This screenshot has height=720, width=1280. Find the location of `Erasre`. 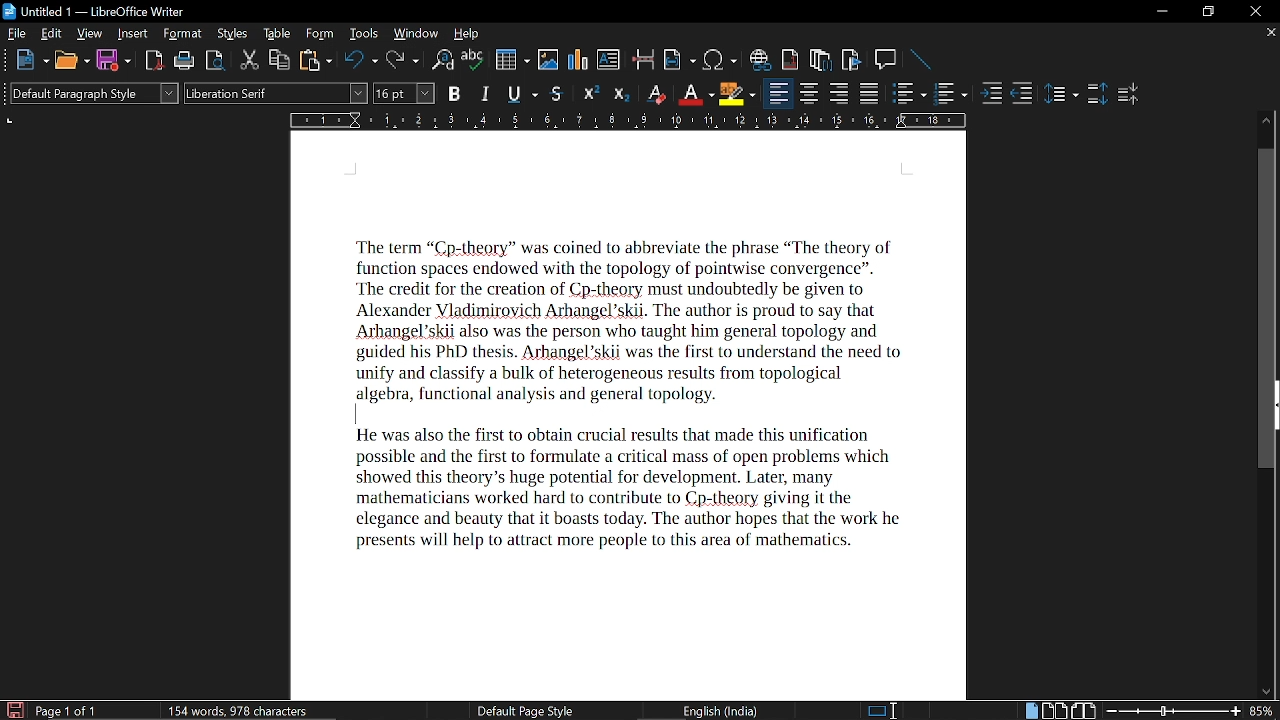

Erasre is located at coordinates (654, 93).